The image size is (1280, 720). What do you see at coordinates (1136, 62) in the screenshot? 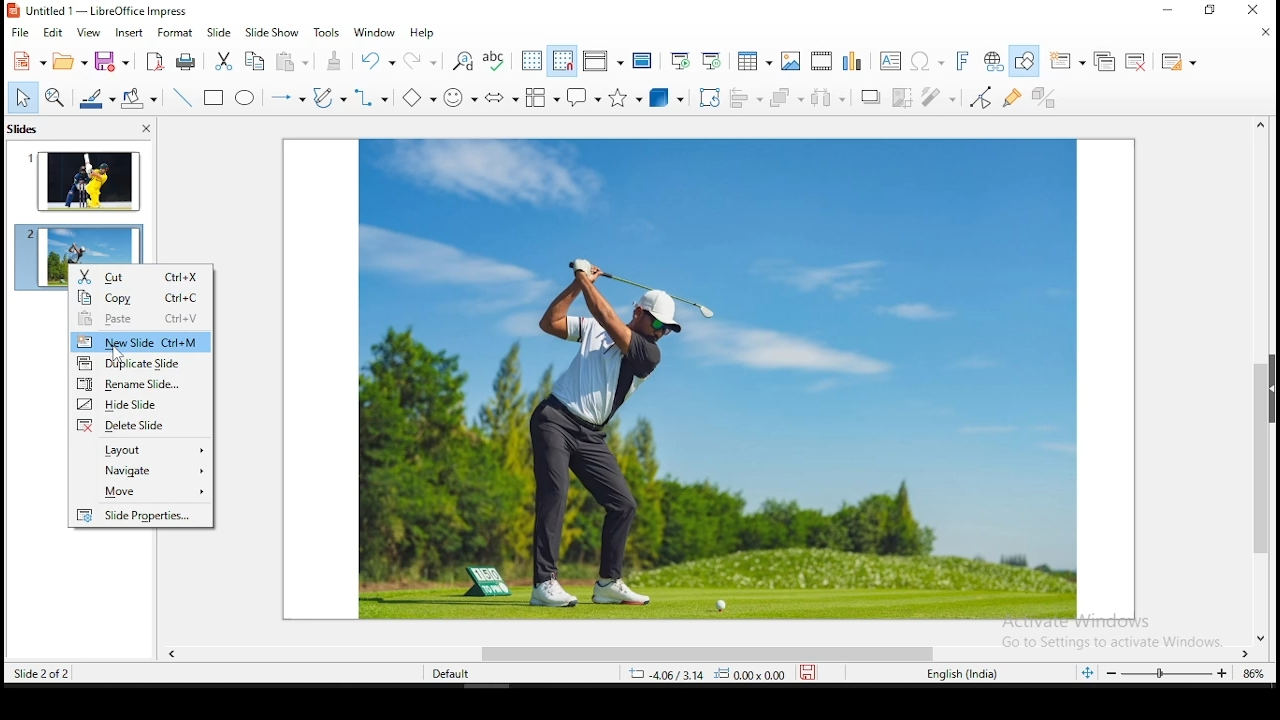
I see `delete slide` at bounding box center [1136, 62].